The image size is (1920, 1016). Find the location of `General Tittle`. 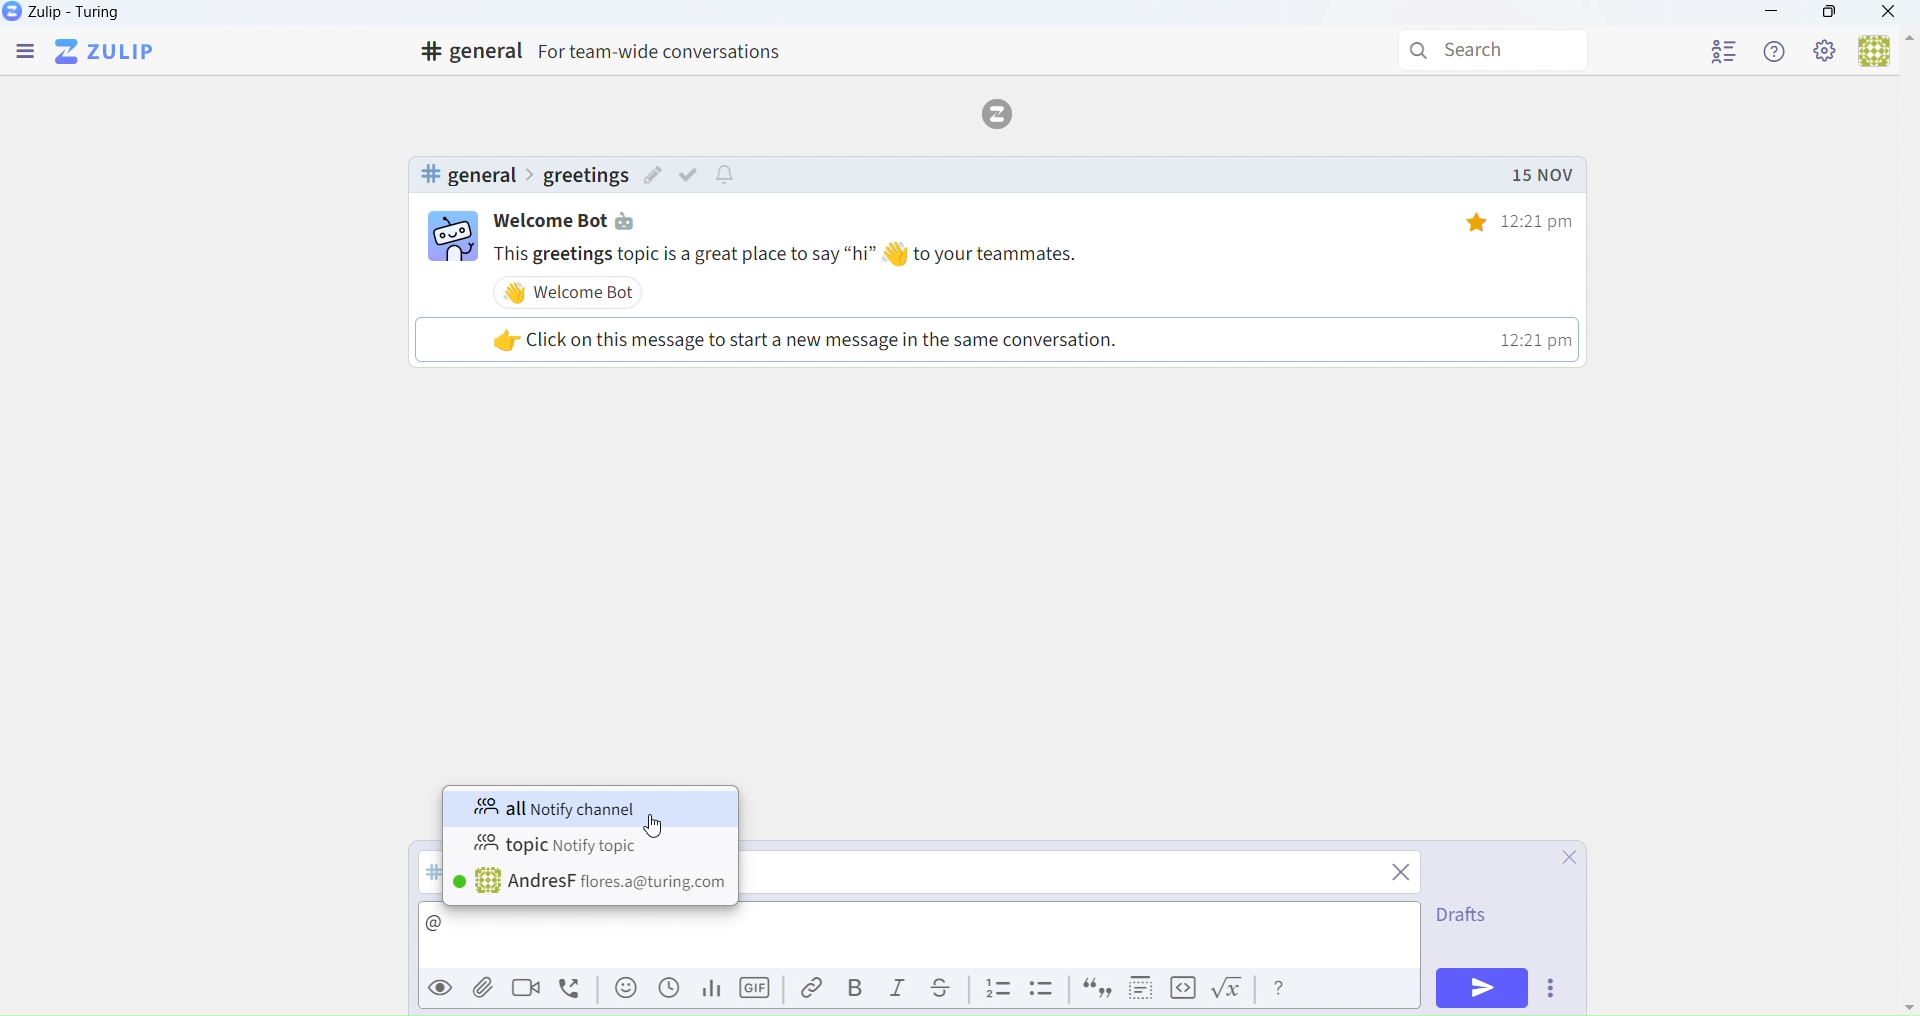

General Tittle is located at coordinates (609, 52).